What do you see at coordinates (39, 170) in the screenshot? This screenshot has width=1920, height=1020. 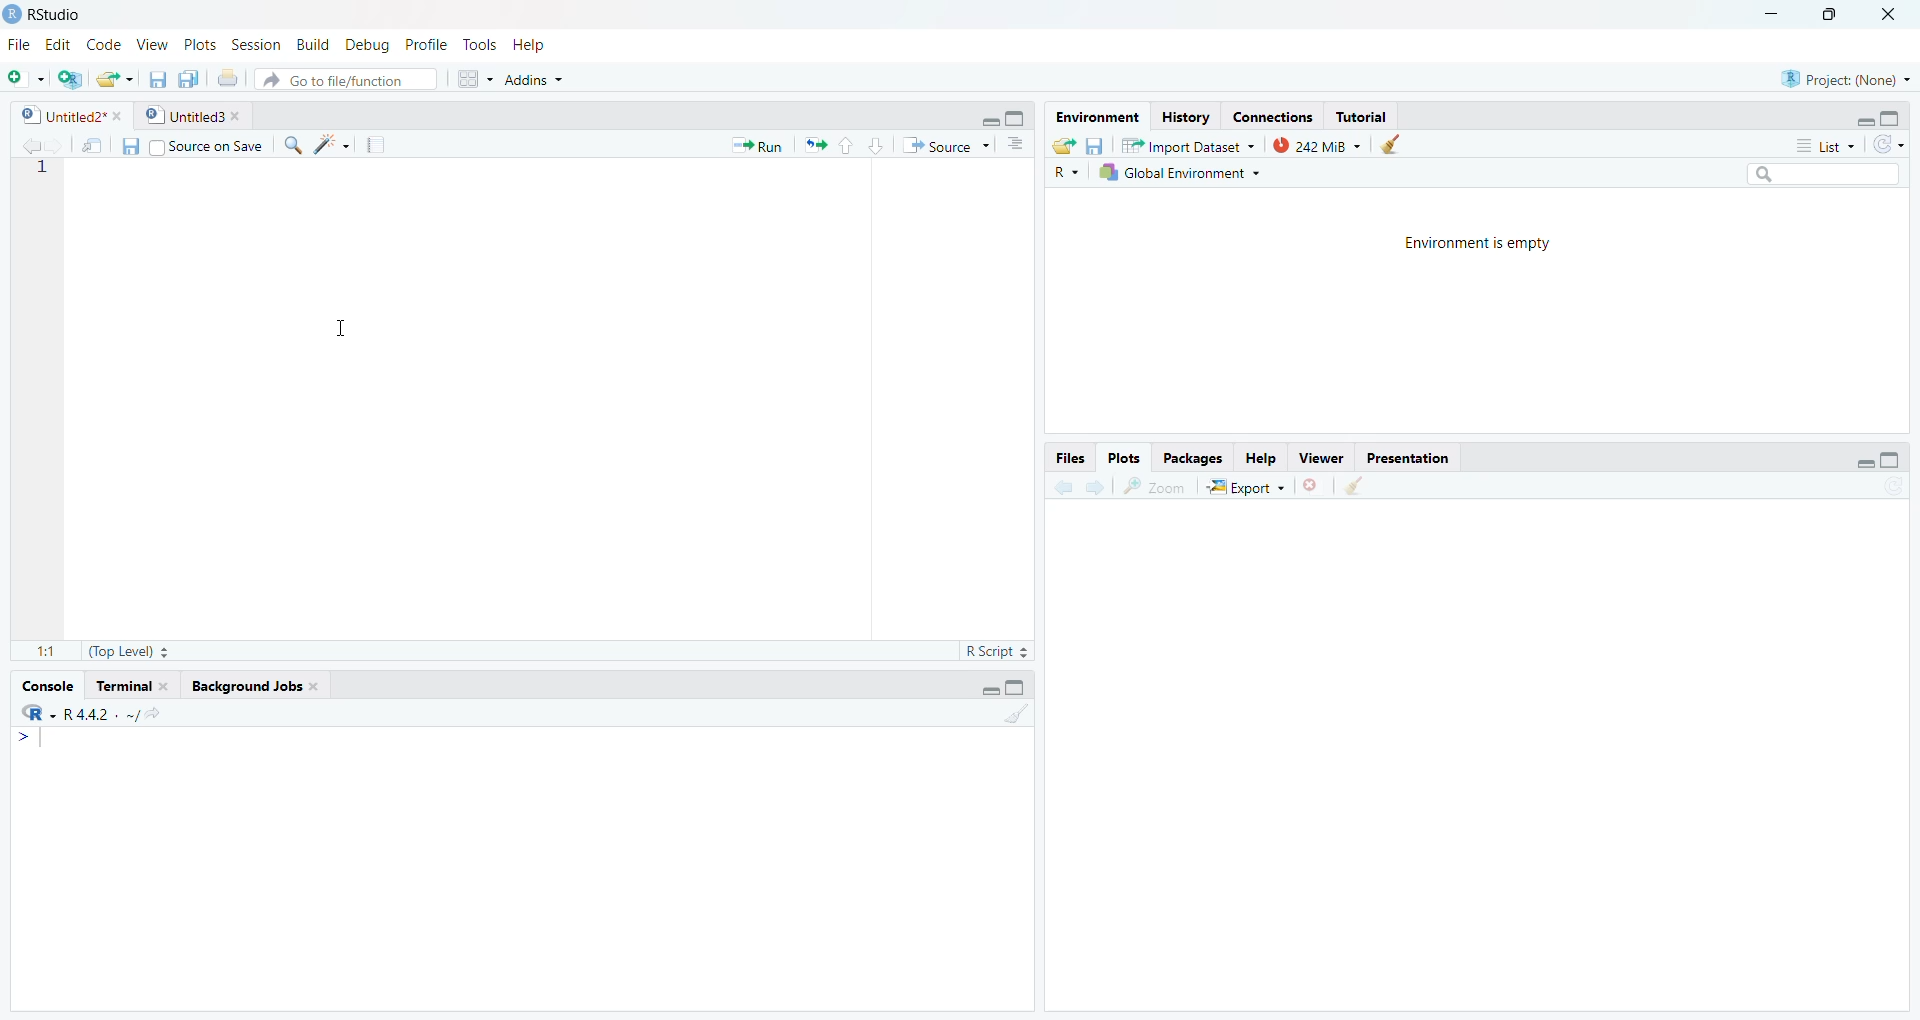 I see `1` at bounding box center [39, 170].